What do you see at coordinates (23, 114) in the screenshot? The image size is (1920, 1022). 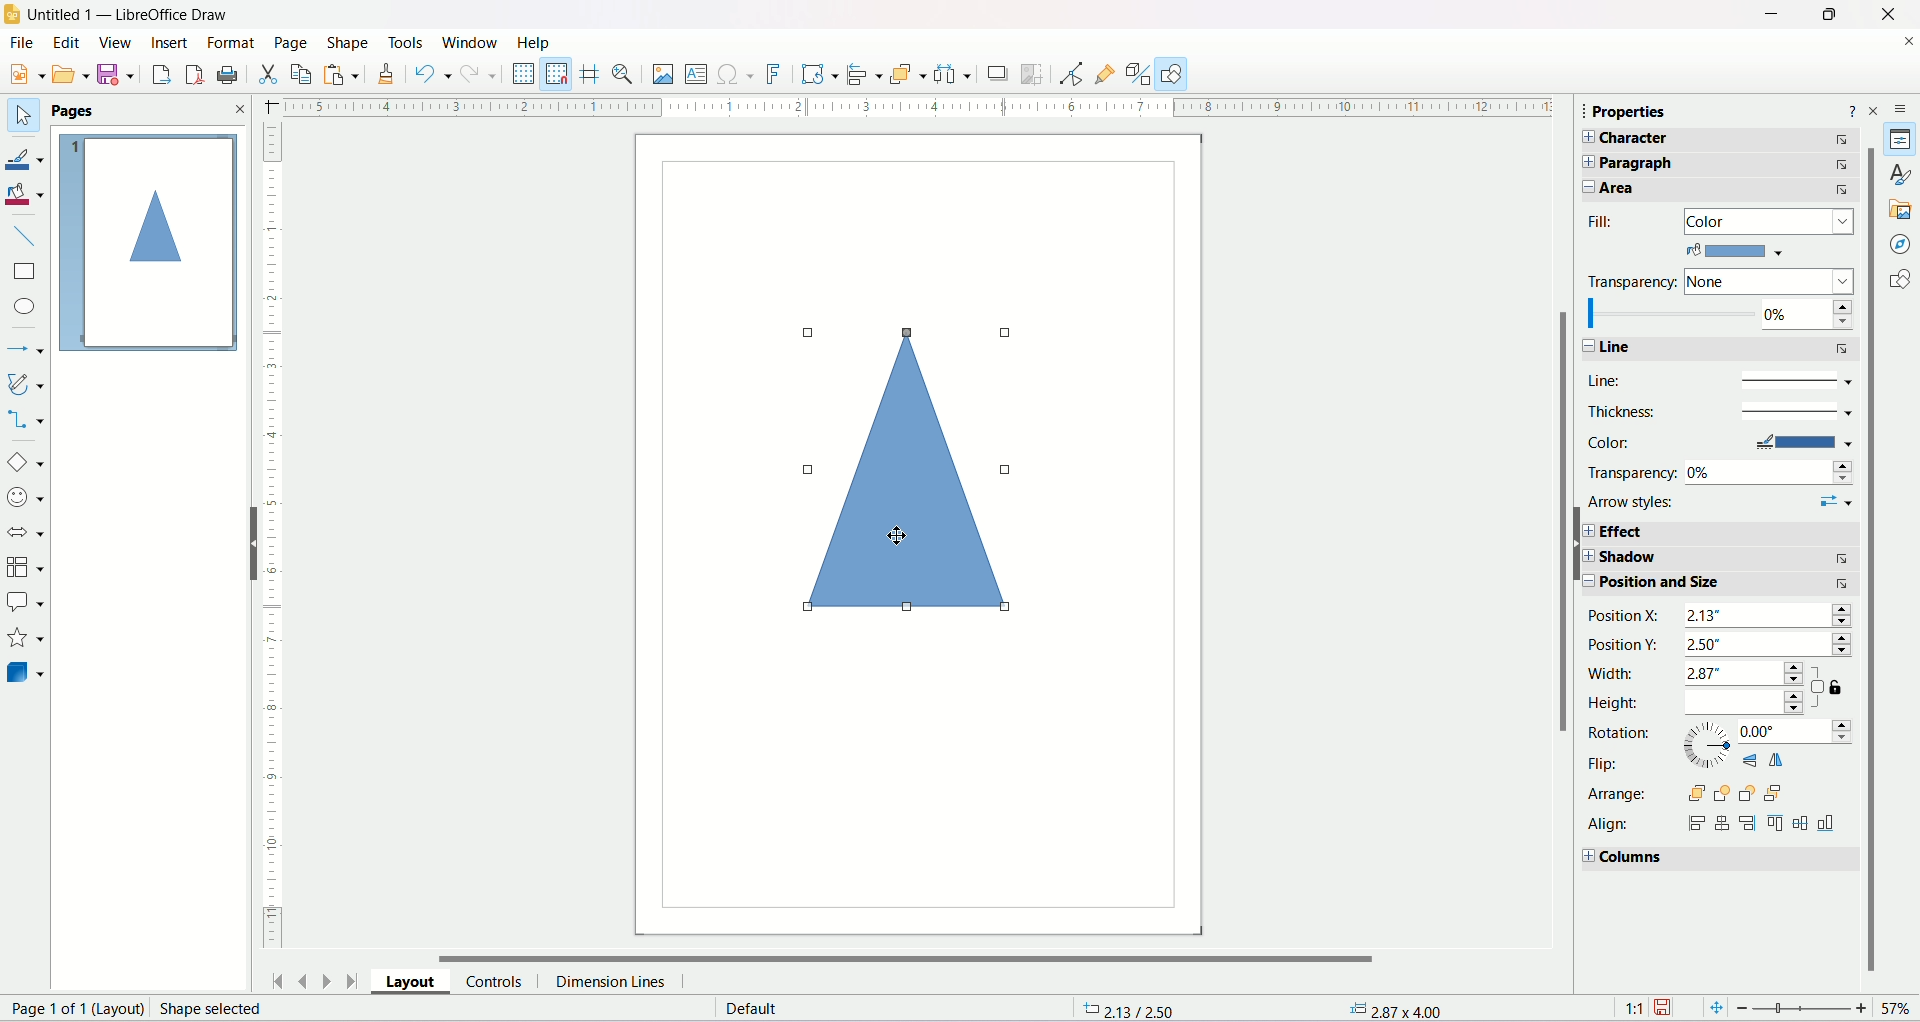 I see `Select` at bounding box center [23, 114].